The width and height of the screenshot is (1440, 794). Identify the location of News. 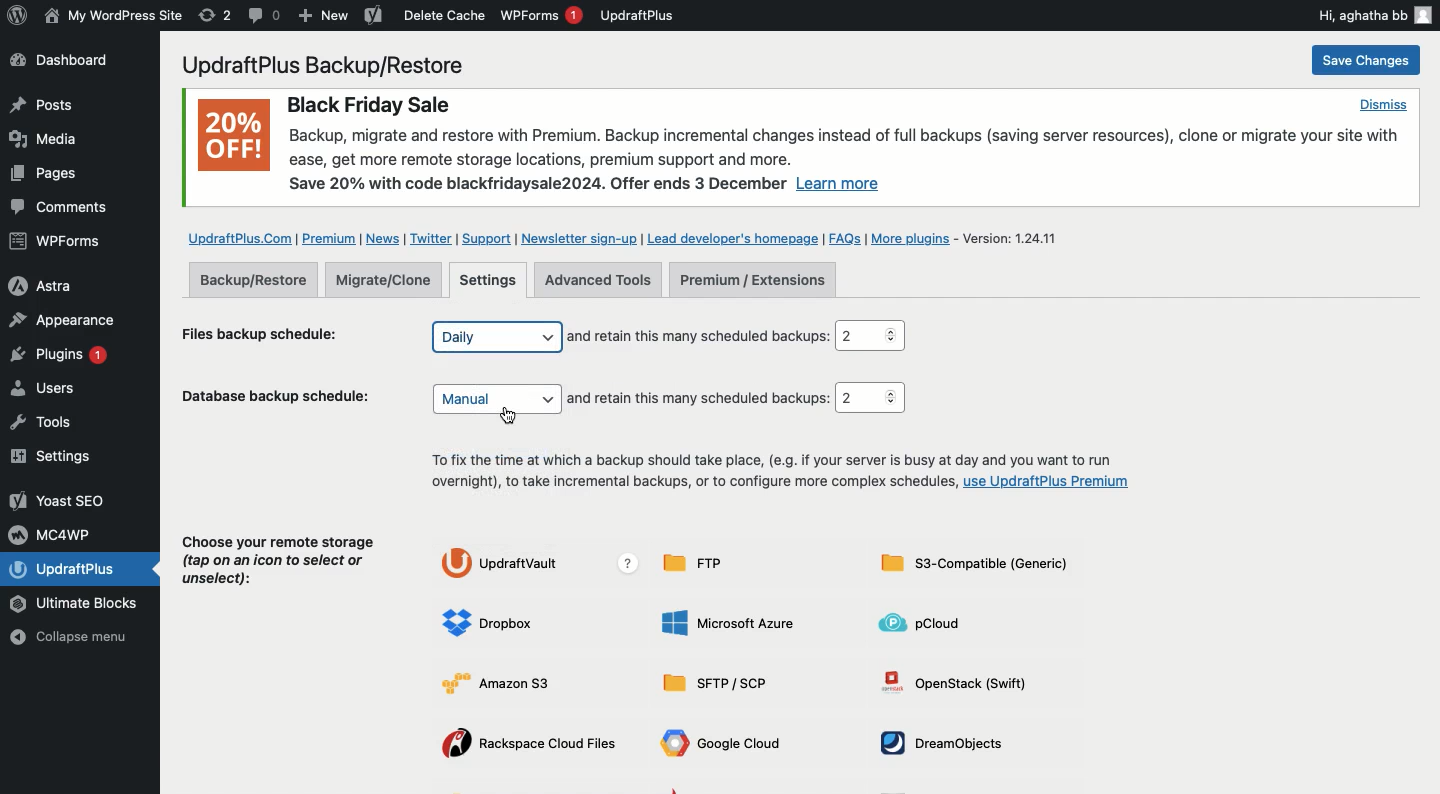
(385, 239).